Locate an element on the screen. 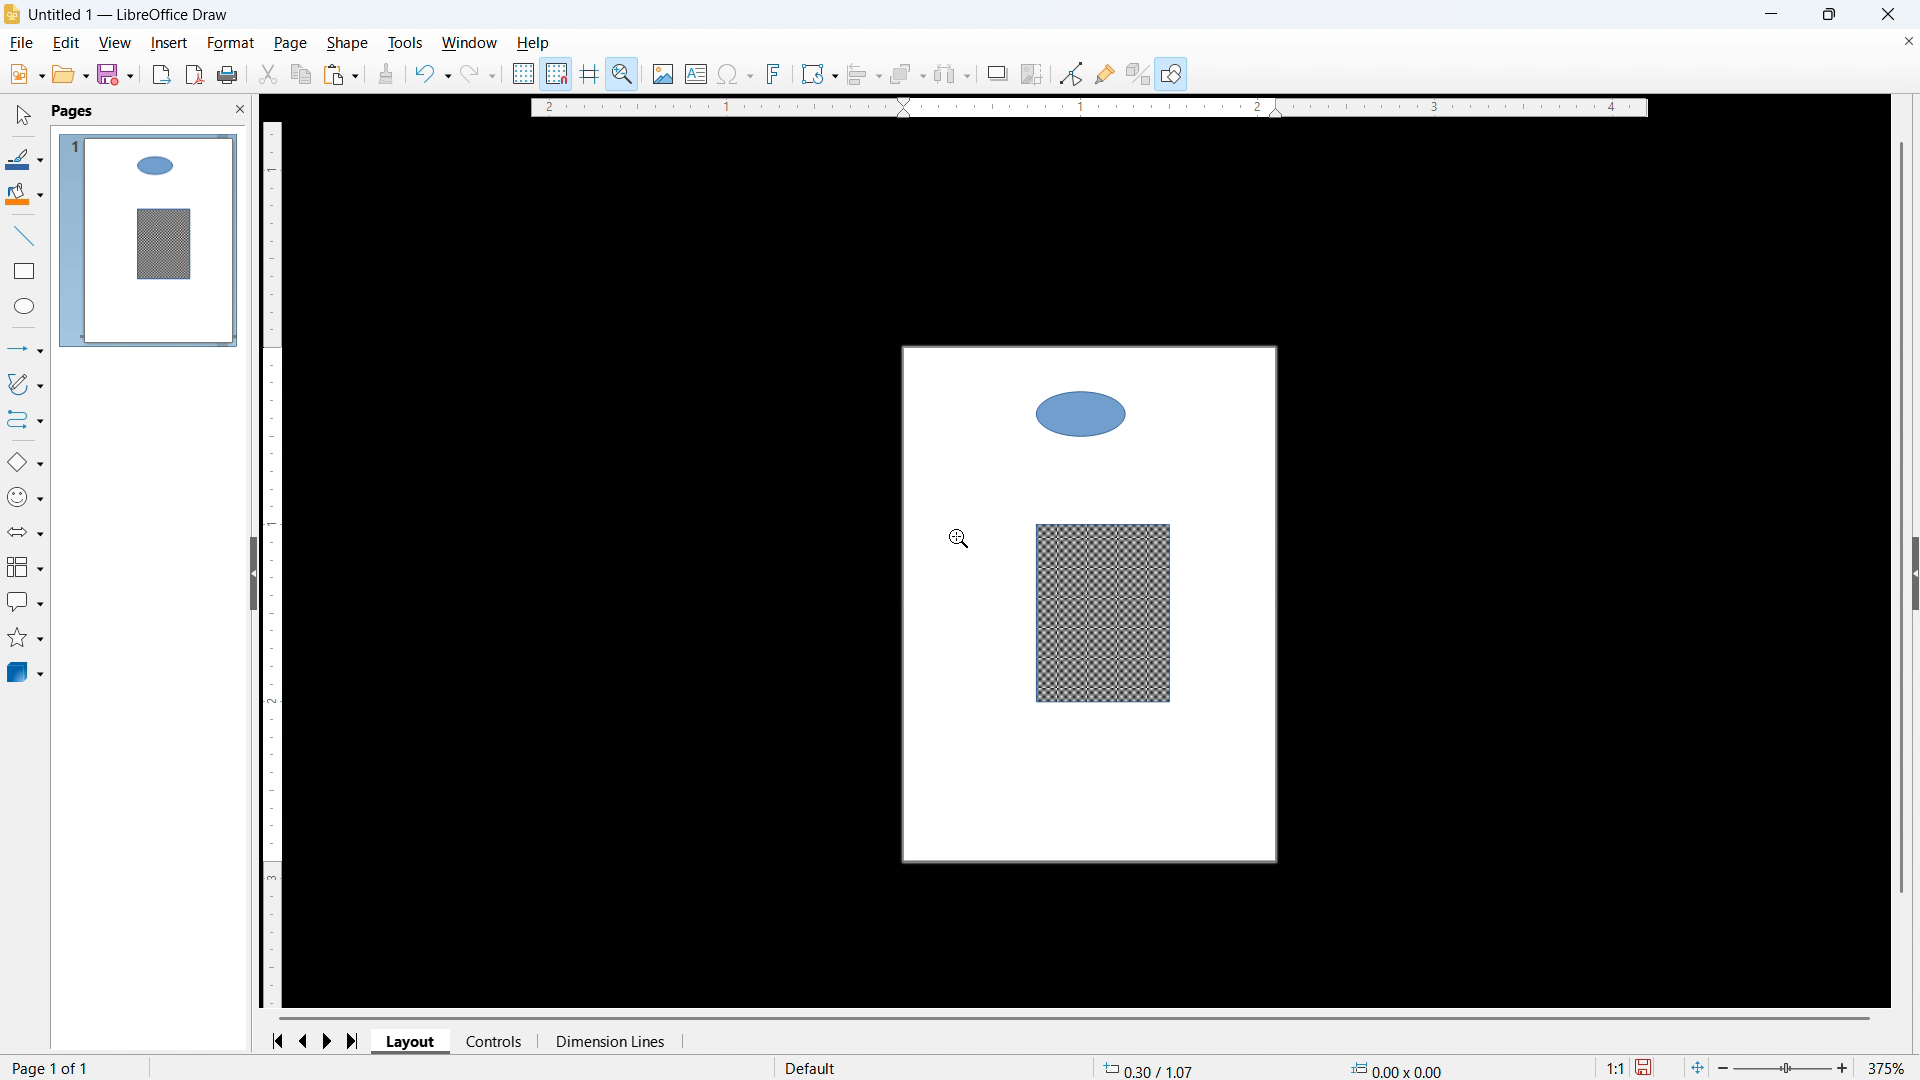 The width and height of the screenshot is (1920, 1080). Format  is located at coordinates (232, 44).